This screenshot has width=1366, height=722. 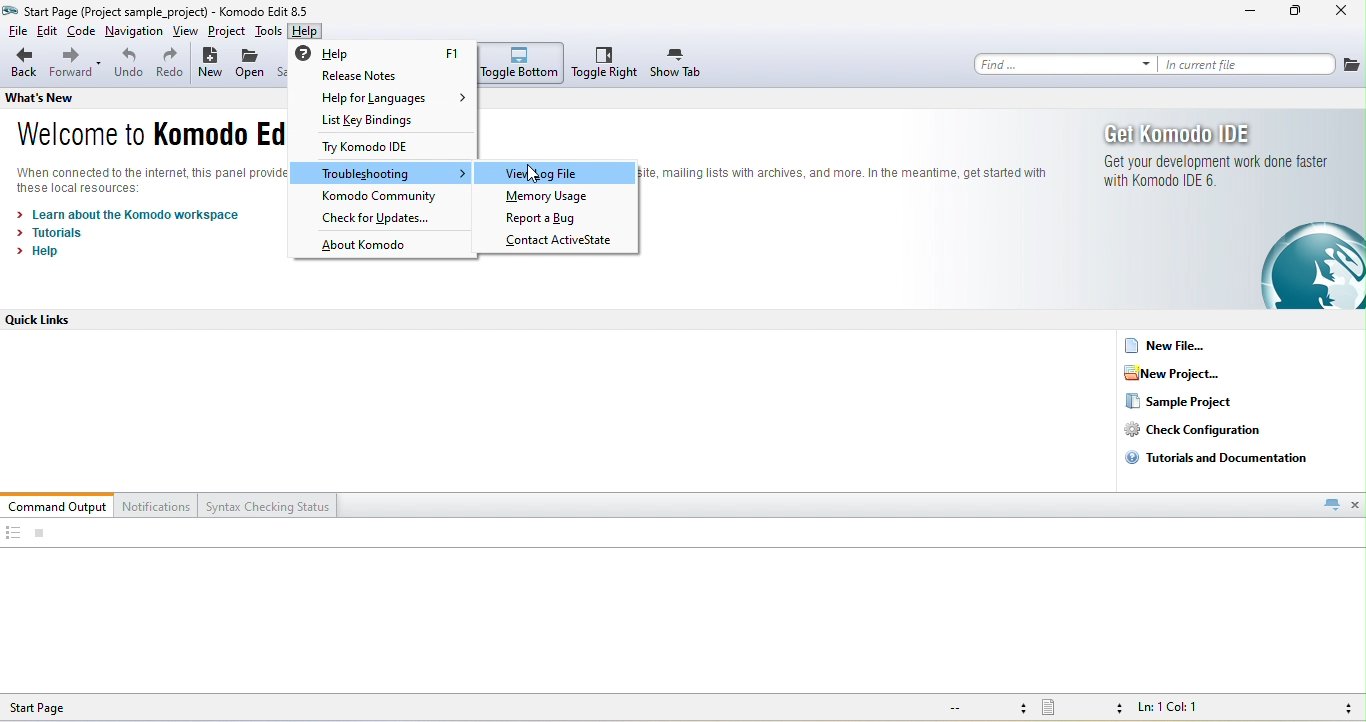 What do you see at coordinates (210, 65) in the screenshot?
I see `new` at bounding box center [210, 65].